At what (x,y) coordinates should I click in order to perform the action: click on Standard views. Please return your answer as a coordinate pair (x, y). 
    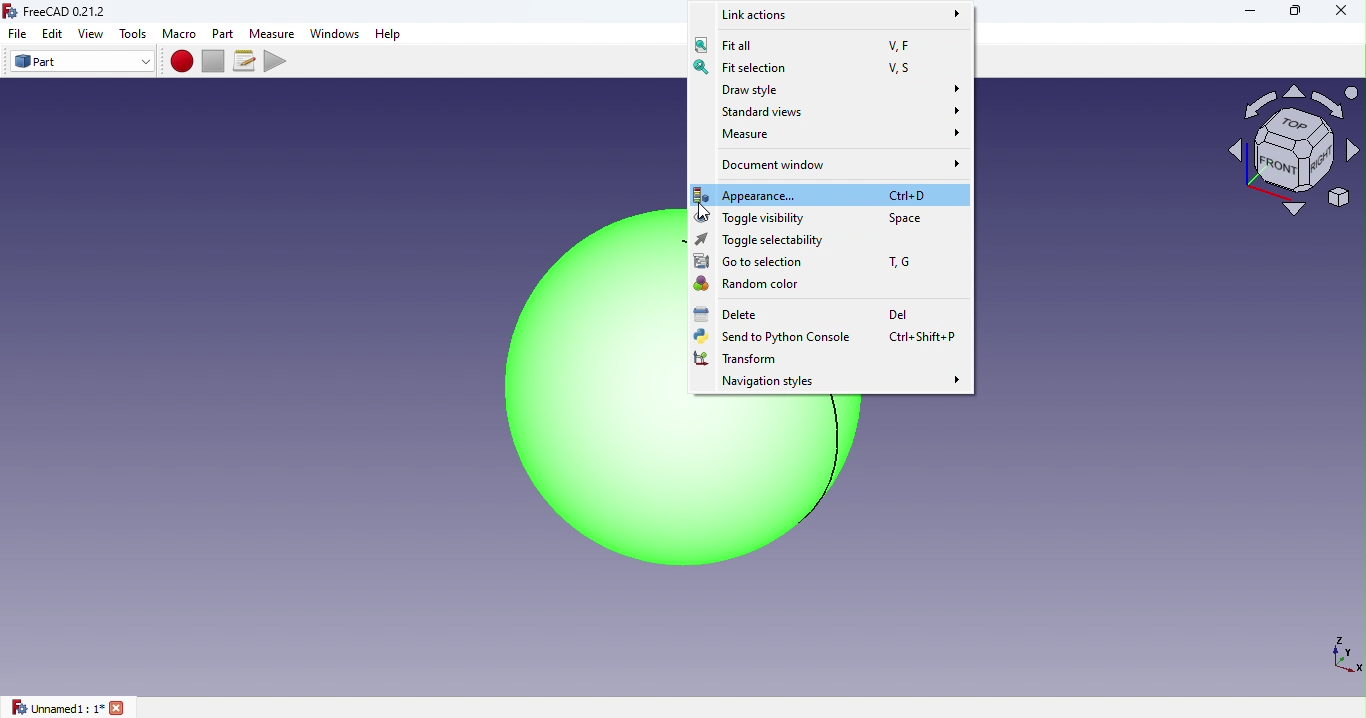
    Looking at the image, I should click on (835, 111).